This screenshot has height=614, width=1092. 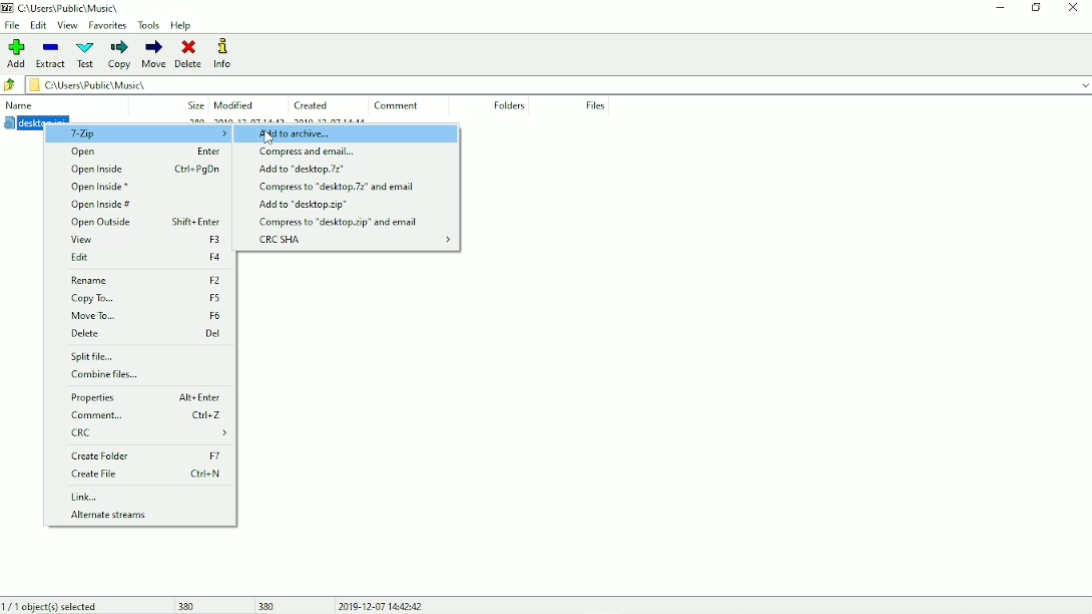 What do you see at coordinates (148, 333) in the screenshot?
I see `Delete` at bounding box center [148, 333].